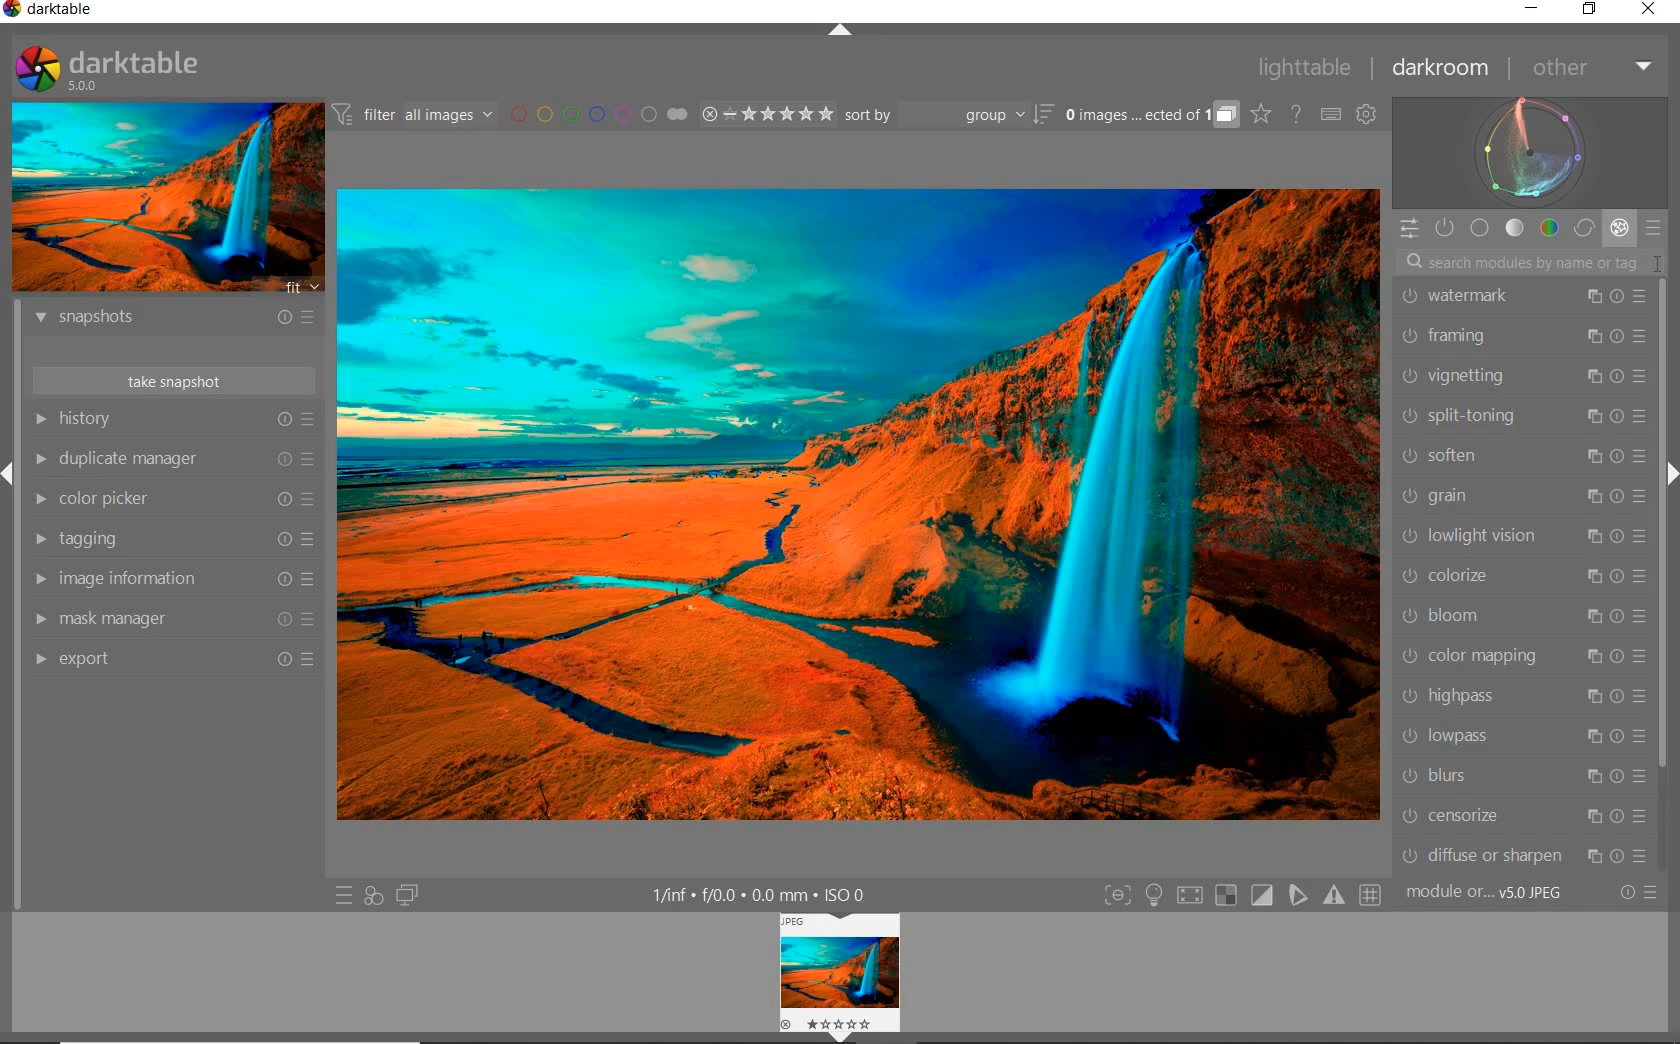 This screenshot has width=1680, height=1044. I want to click on QUICK ACCESS PANEL, so click(1409, 229).